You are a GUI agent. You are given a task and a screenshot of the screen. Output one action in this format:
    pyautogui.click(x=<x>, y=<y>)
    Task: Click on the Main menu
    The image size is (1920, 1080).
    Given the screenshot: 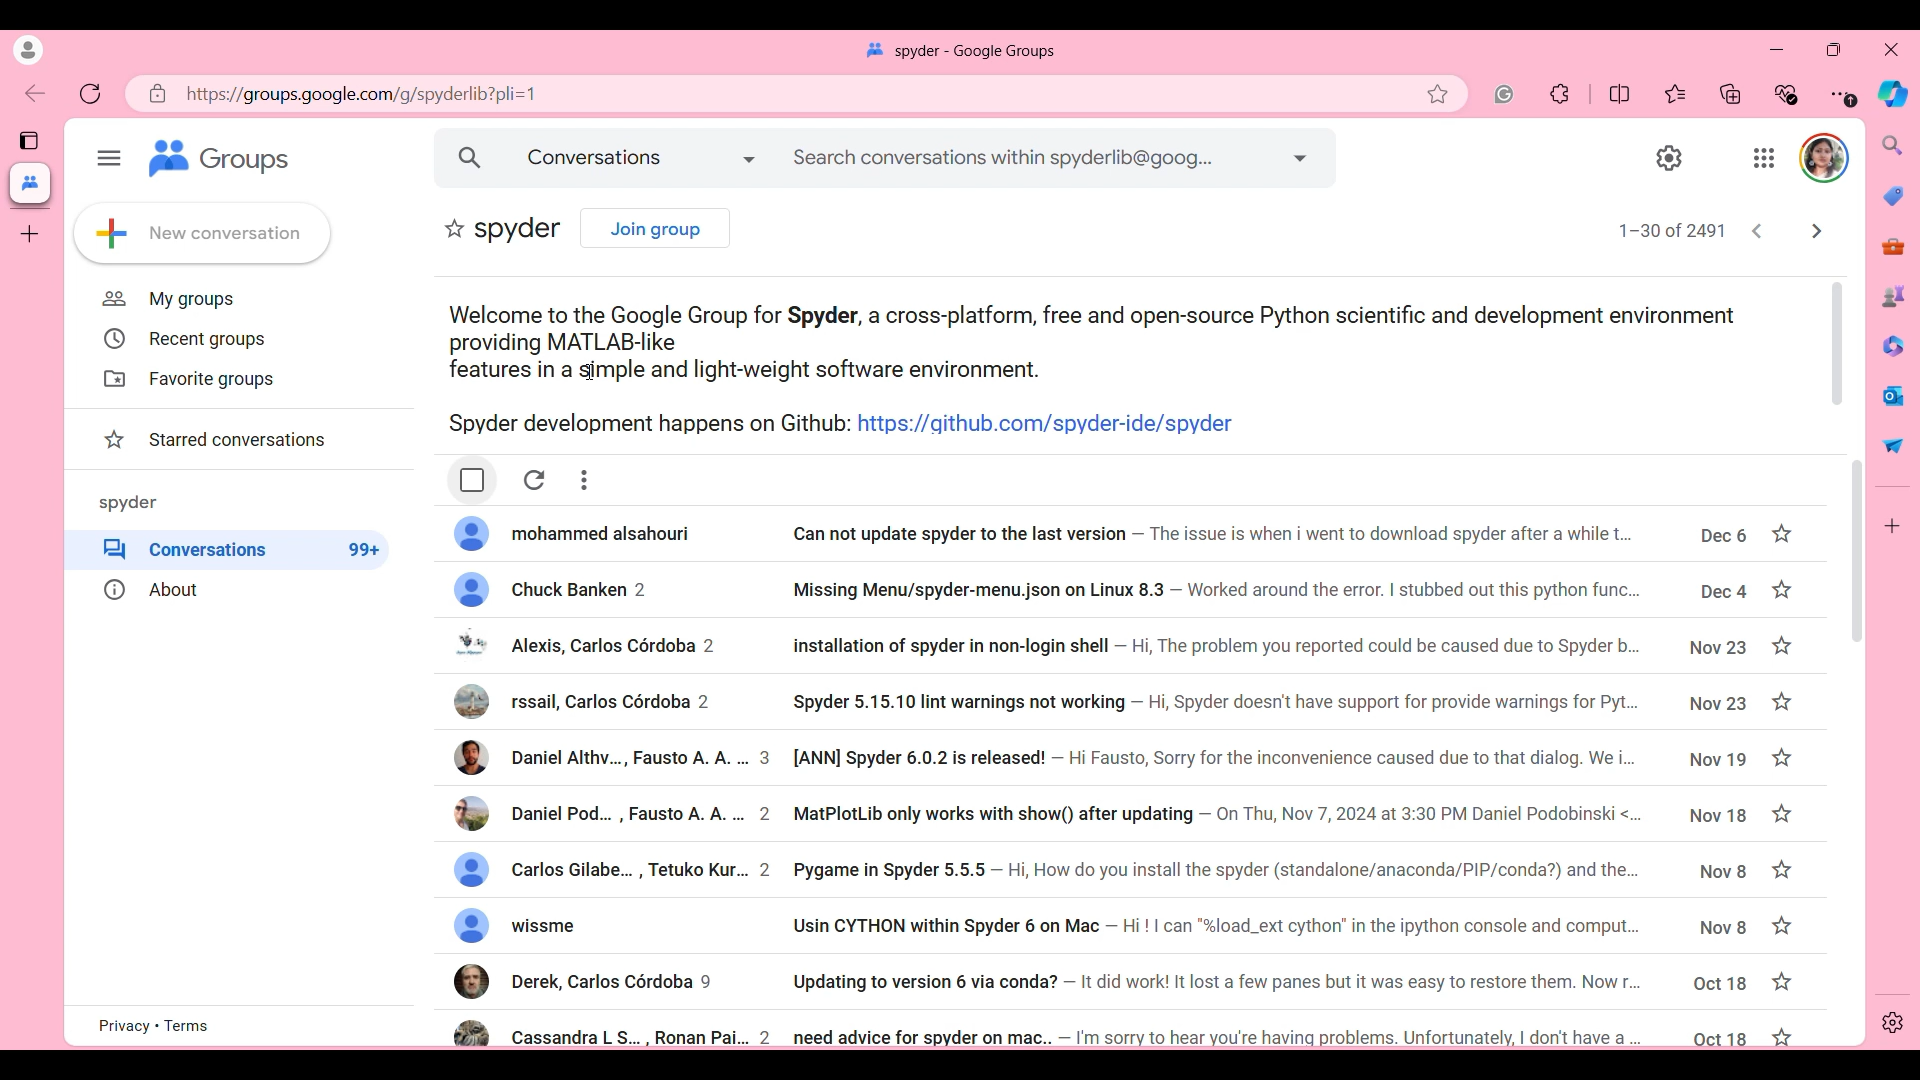 What is the action you would take?
    pyautogui.click(x=109, y=158)
    